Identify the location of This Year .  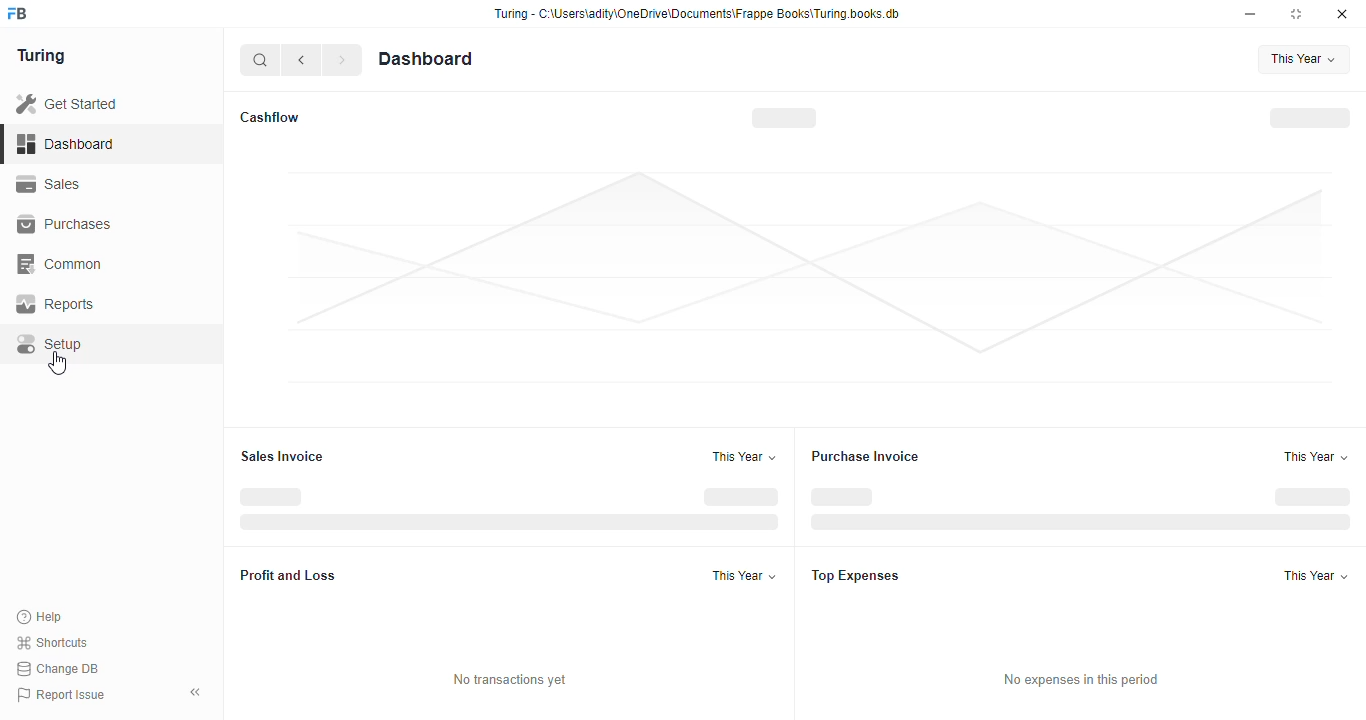
(1318, 576).